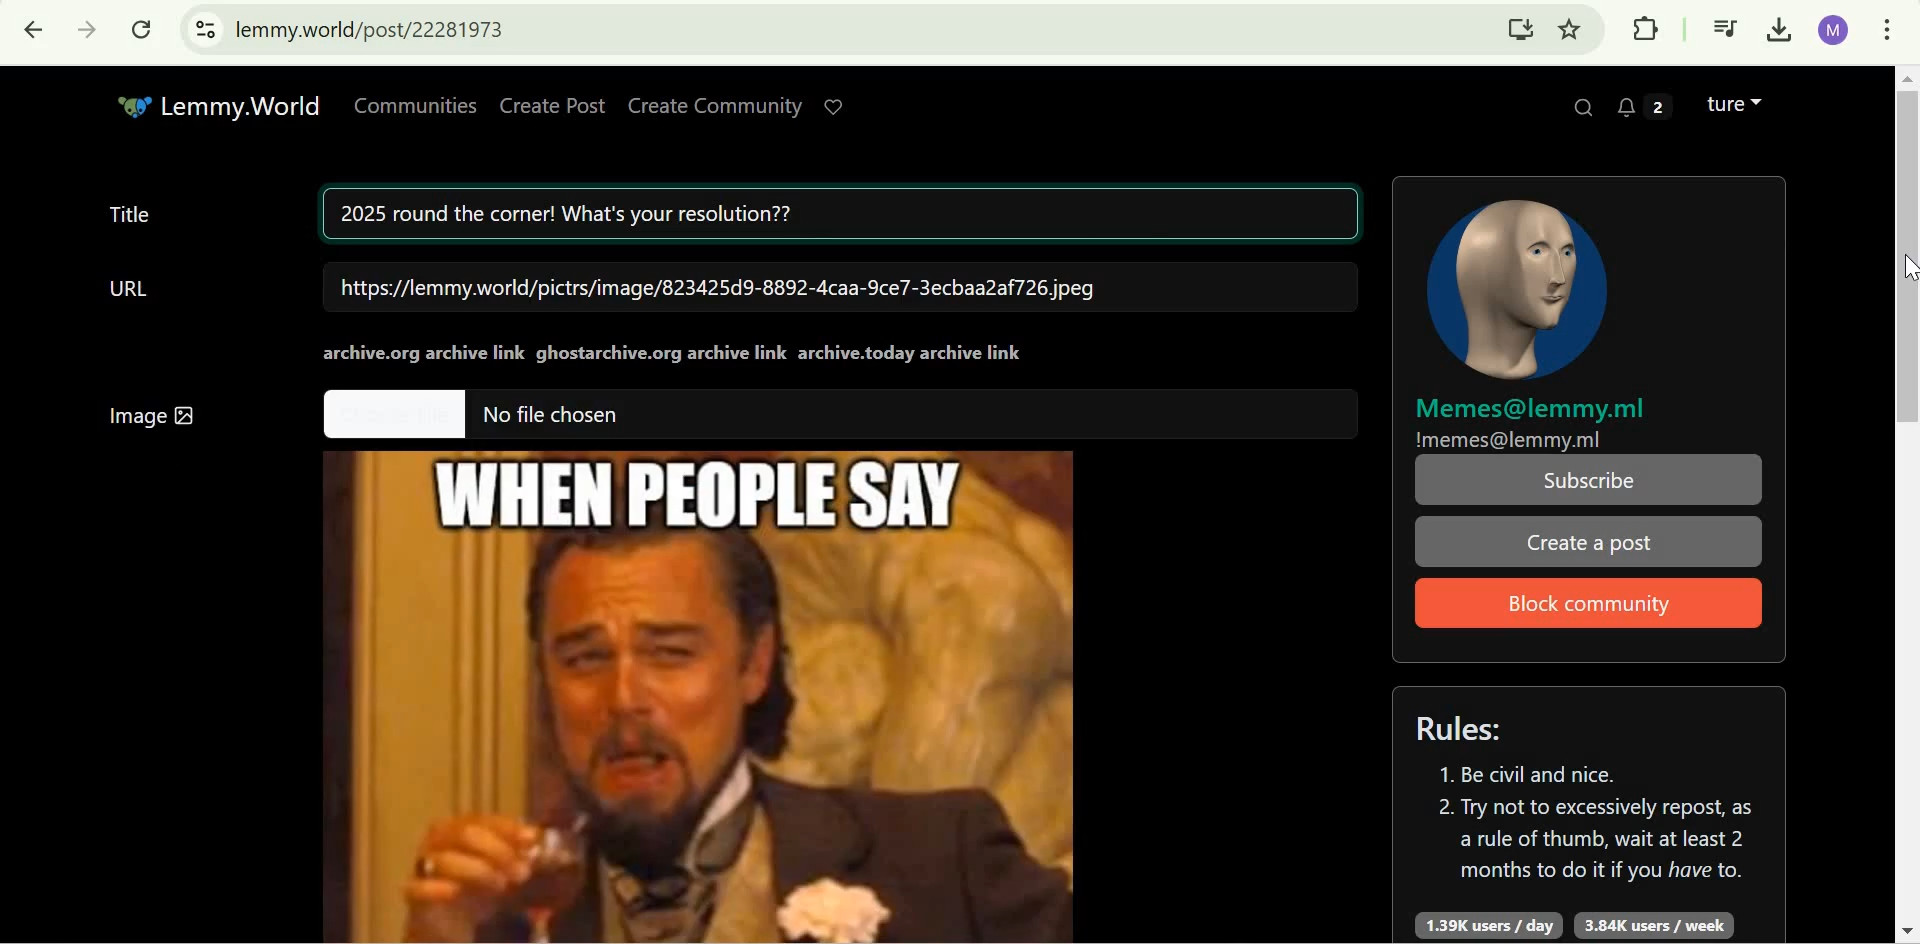 This screenshot has height=944, width=1920. Describe the element at coordinates (719, 287) in the screenshot. I see `https://lemmy.world/pictrs/image/823425d9-8892-4caa-9ce7-3ecbaa2af726.jpeg` at that location.